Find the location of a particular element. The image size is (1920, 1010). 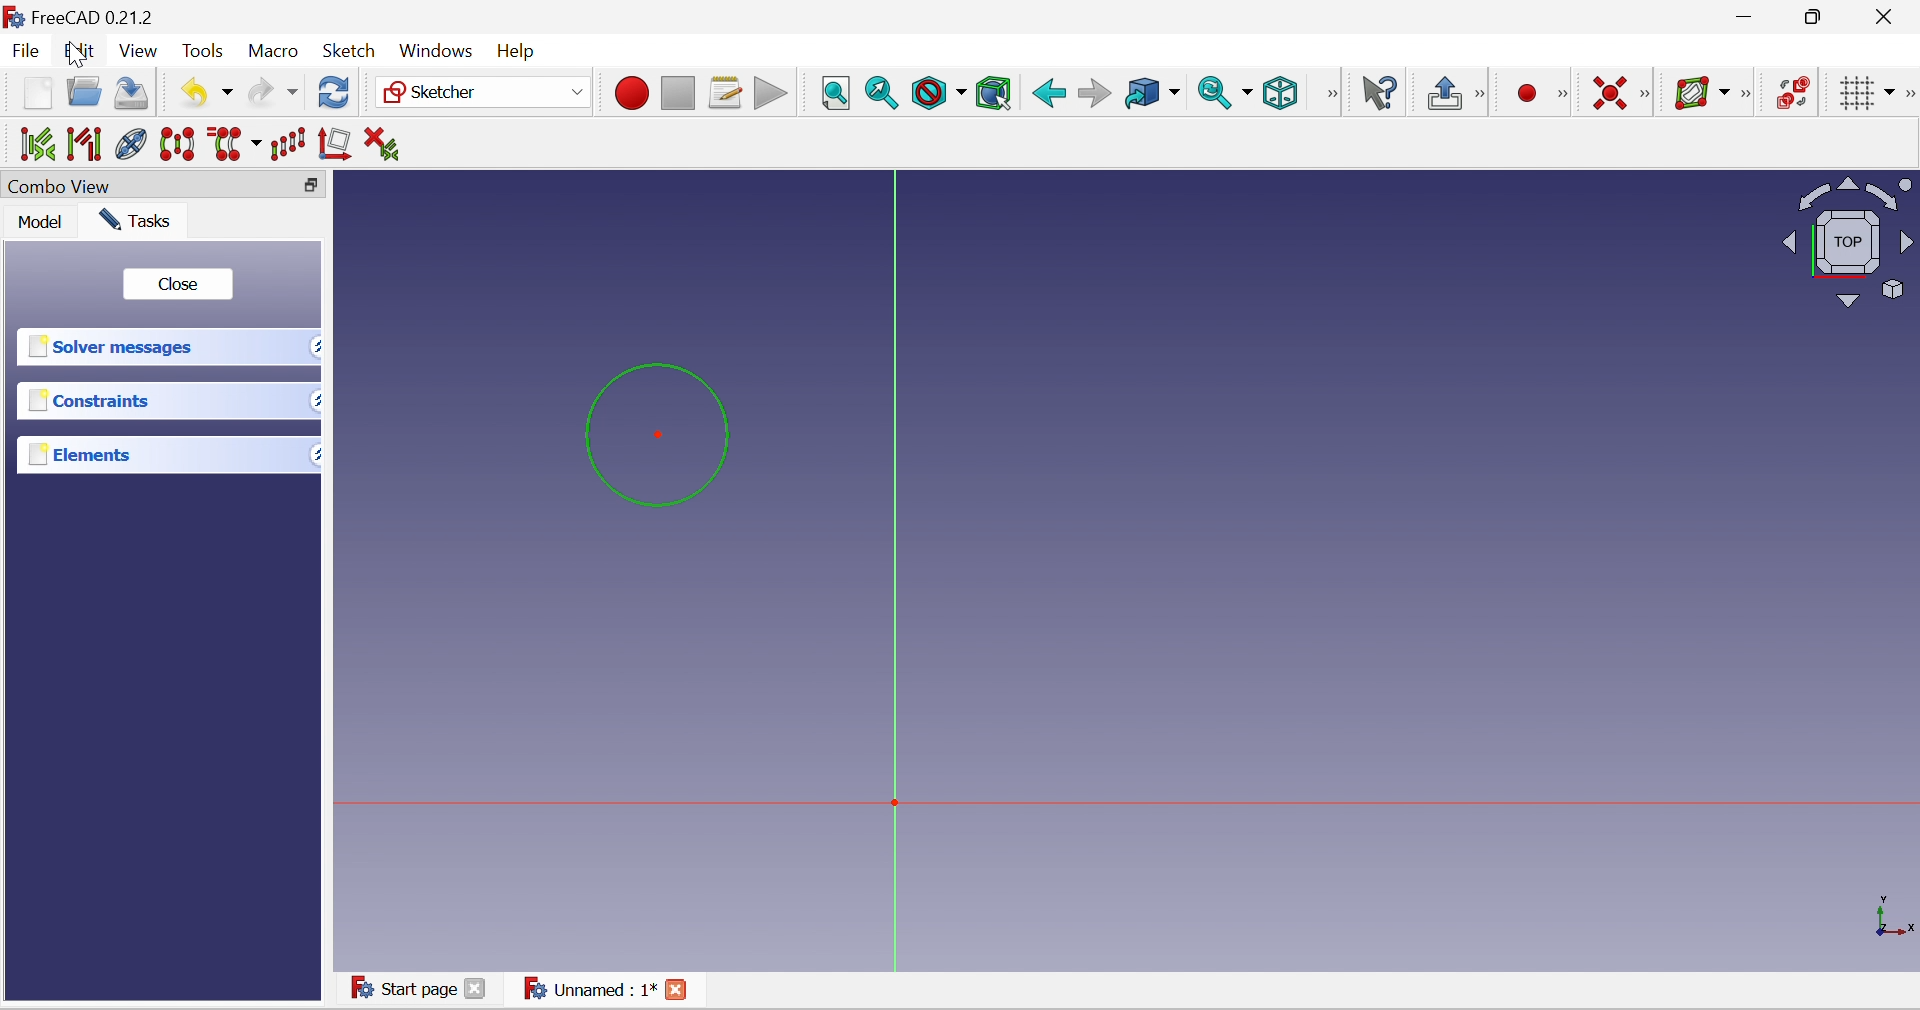

Bounding box is located at coordinates (993, 93).